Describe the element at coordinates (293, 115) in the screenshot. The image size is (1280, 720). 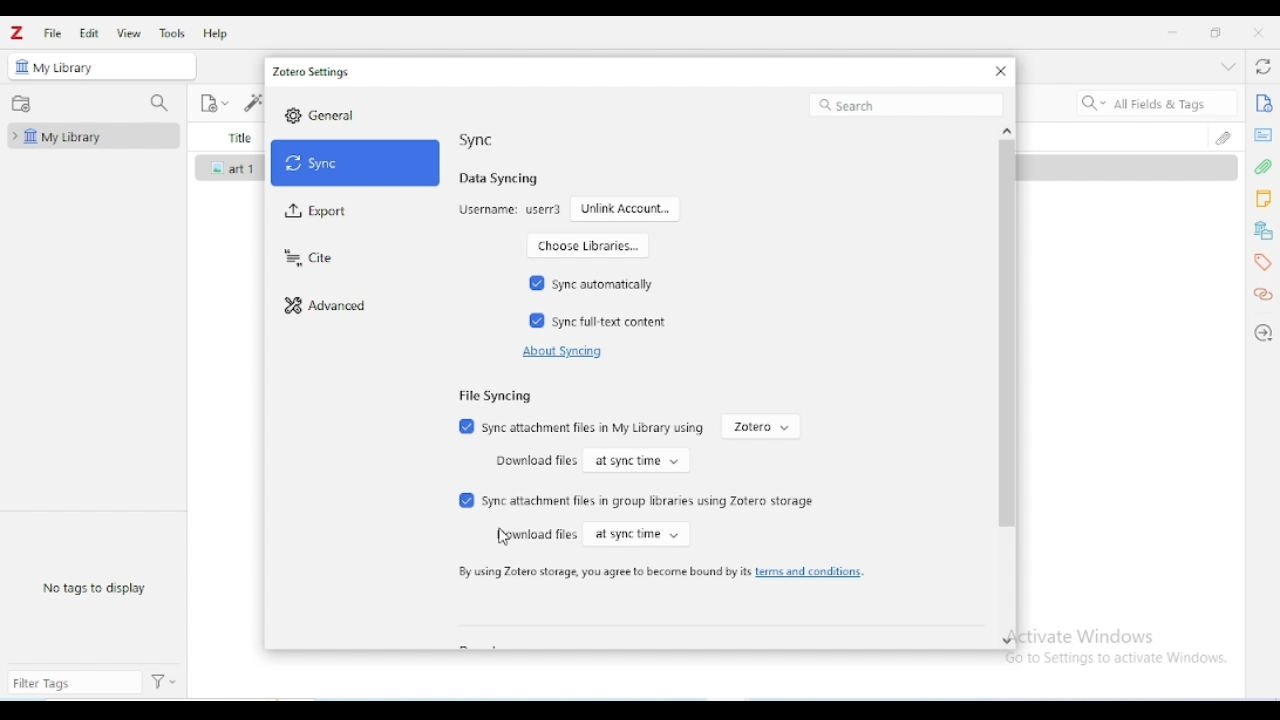
I see `Settings icon` at that location.